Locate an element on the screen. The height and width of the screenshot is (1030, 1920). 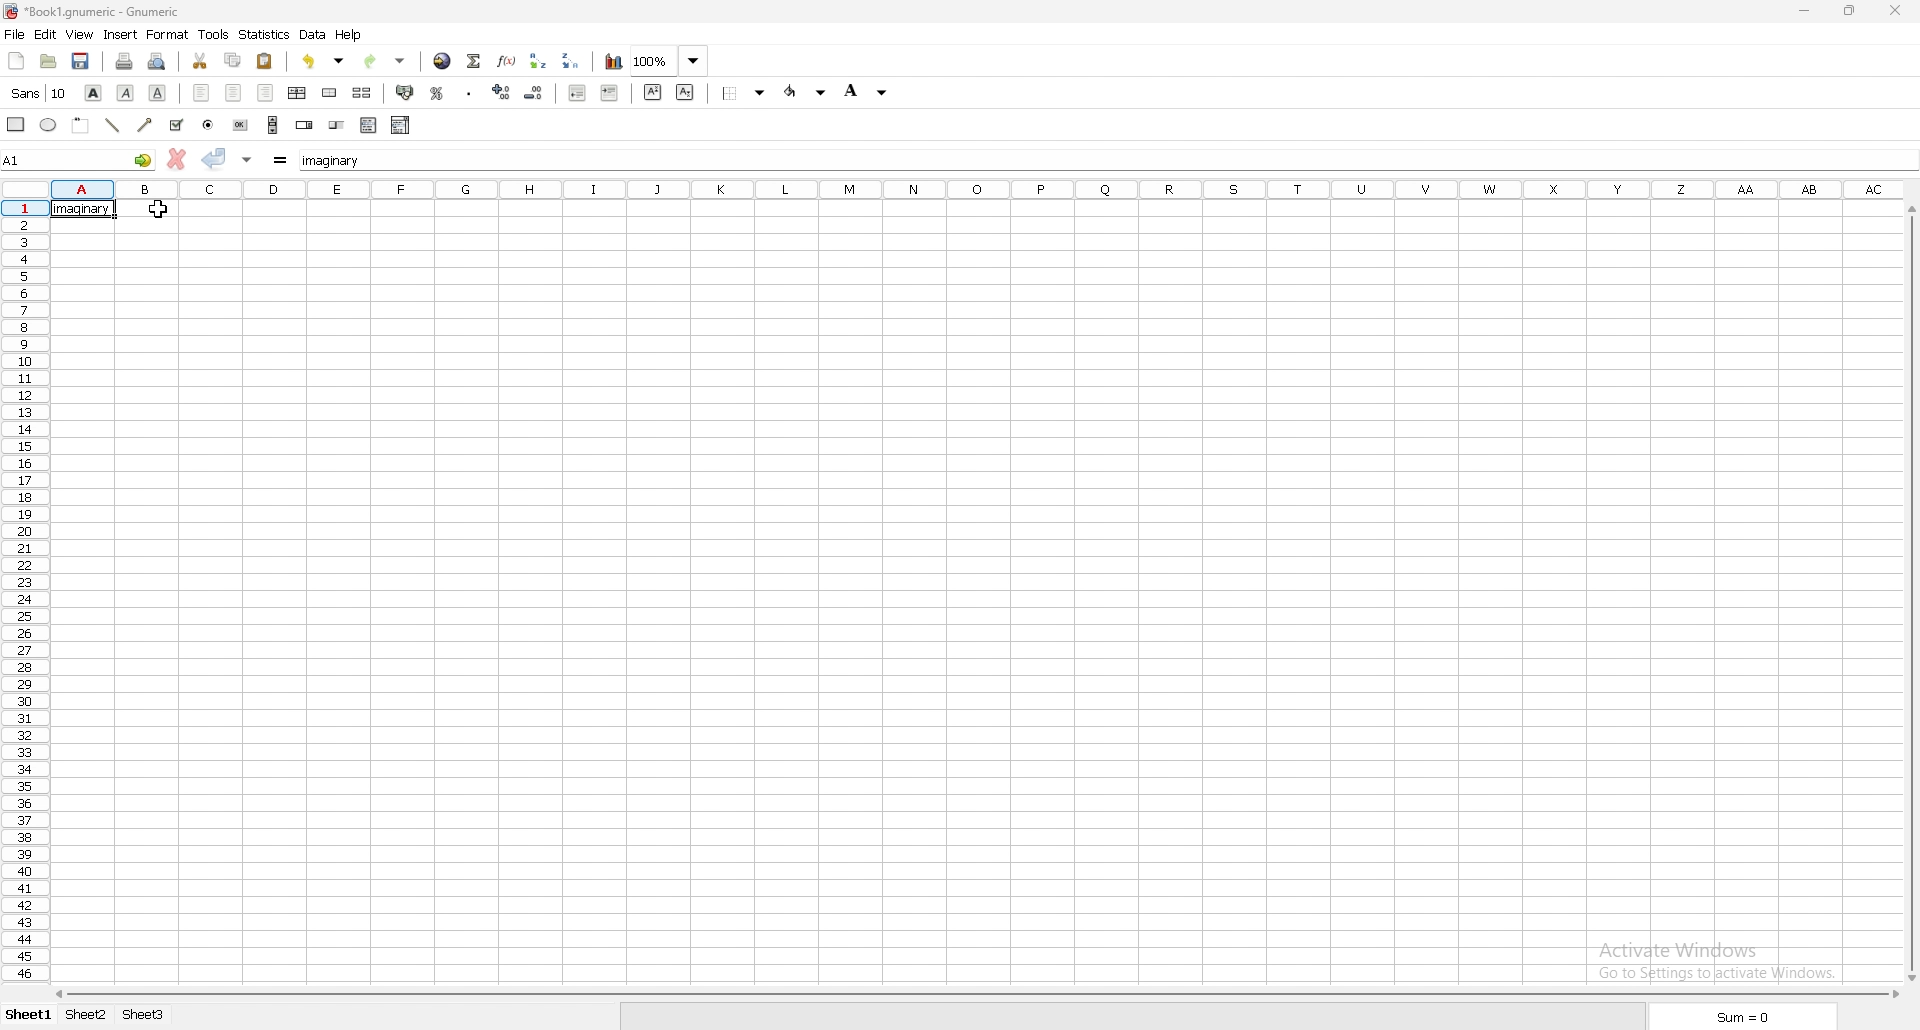
left align is located at coordinates (202, 94).